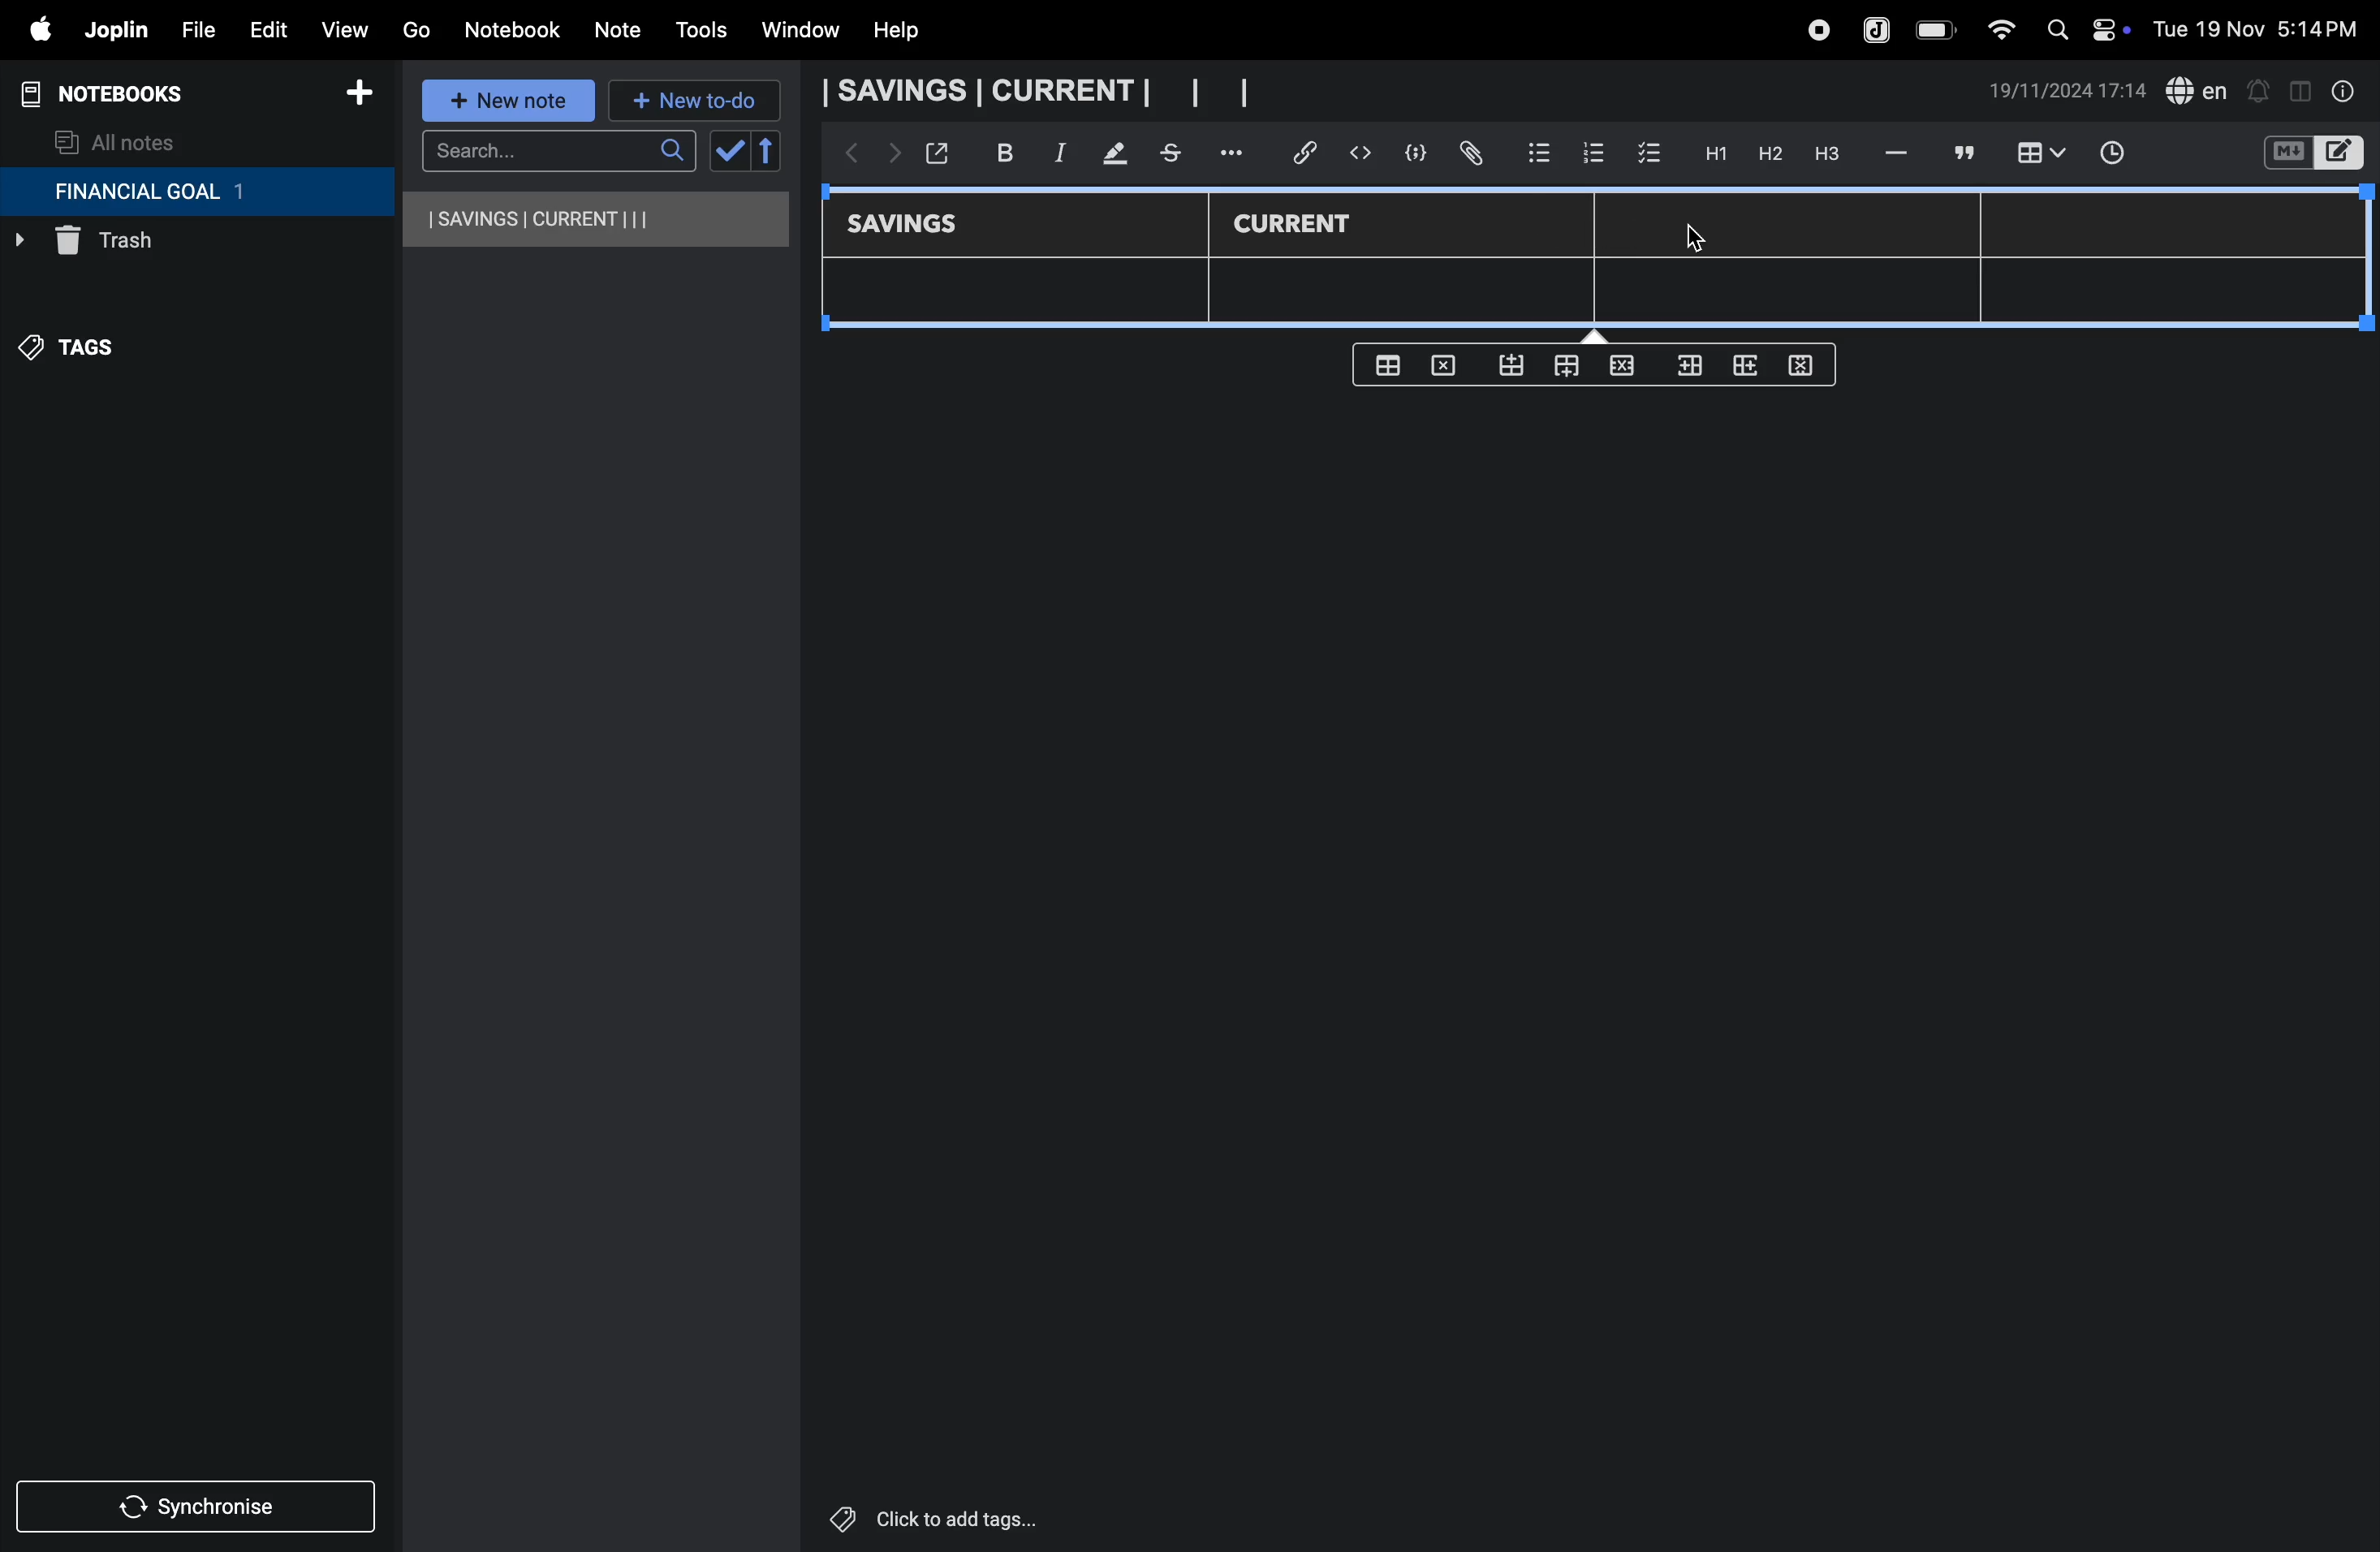 Image resolution: width=2380 pixels, height=1552 pixels. I want to click on savings, so click(917, 226).